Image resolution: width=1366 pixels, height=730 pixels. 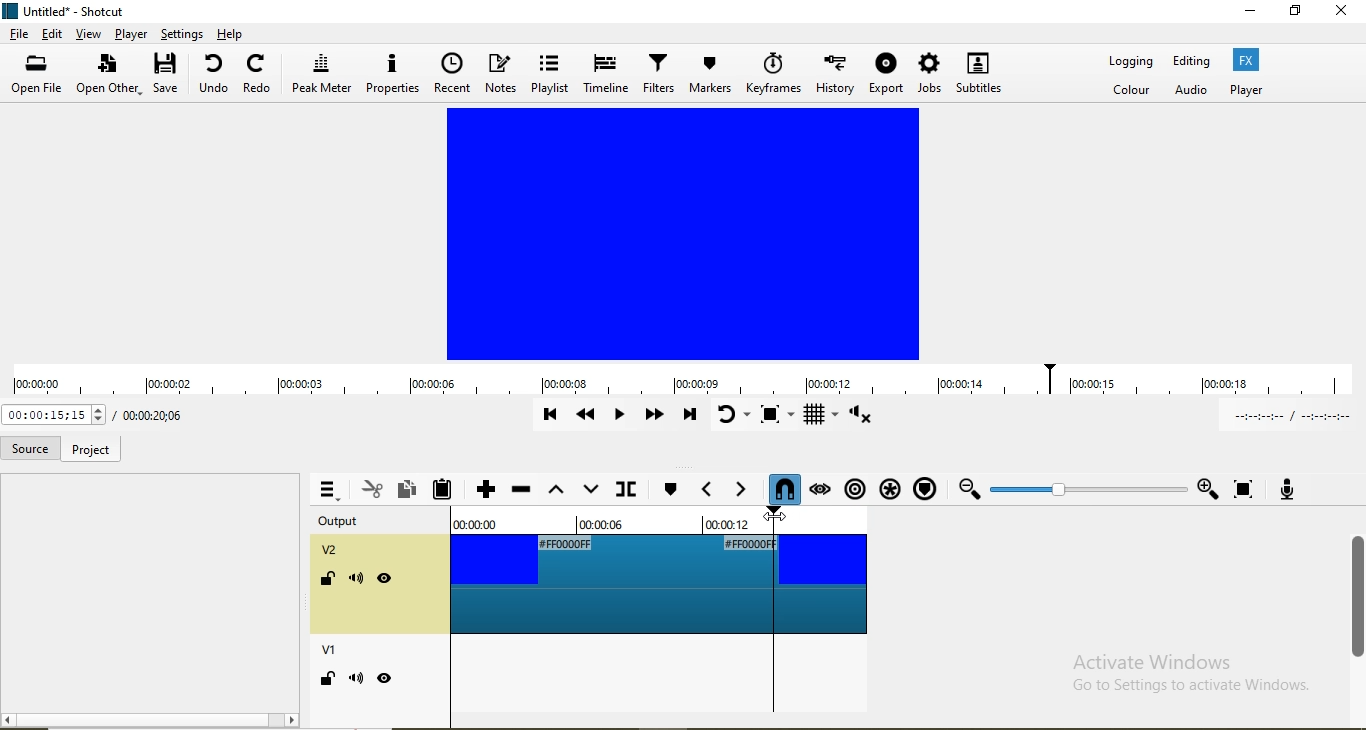 I want to click on Record audio, so click(x=1285, y=487).